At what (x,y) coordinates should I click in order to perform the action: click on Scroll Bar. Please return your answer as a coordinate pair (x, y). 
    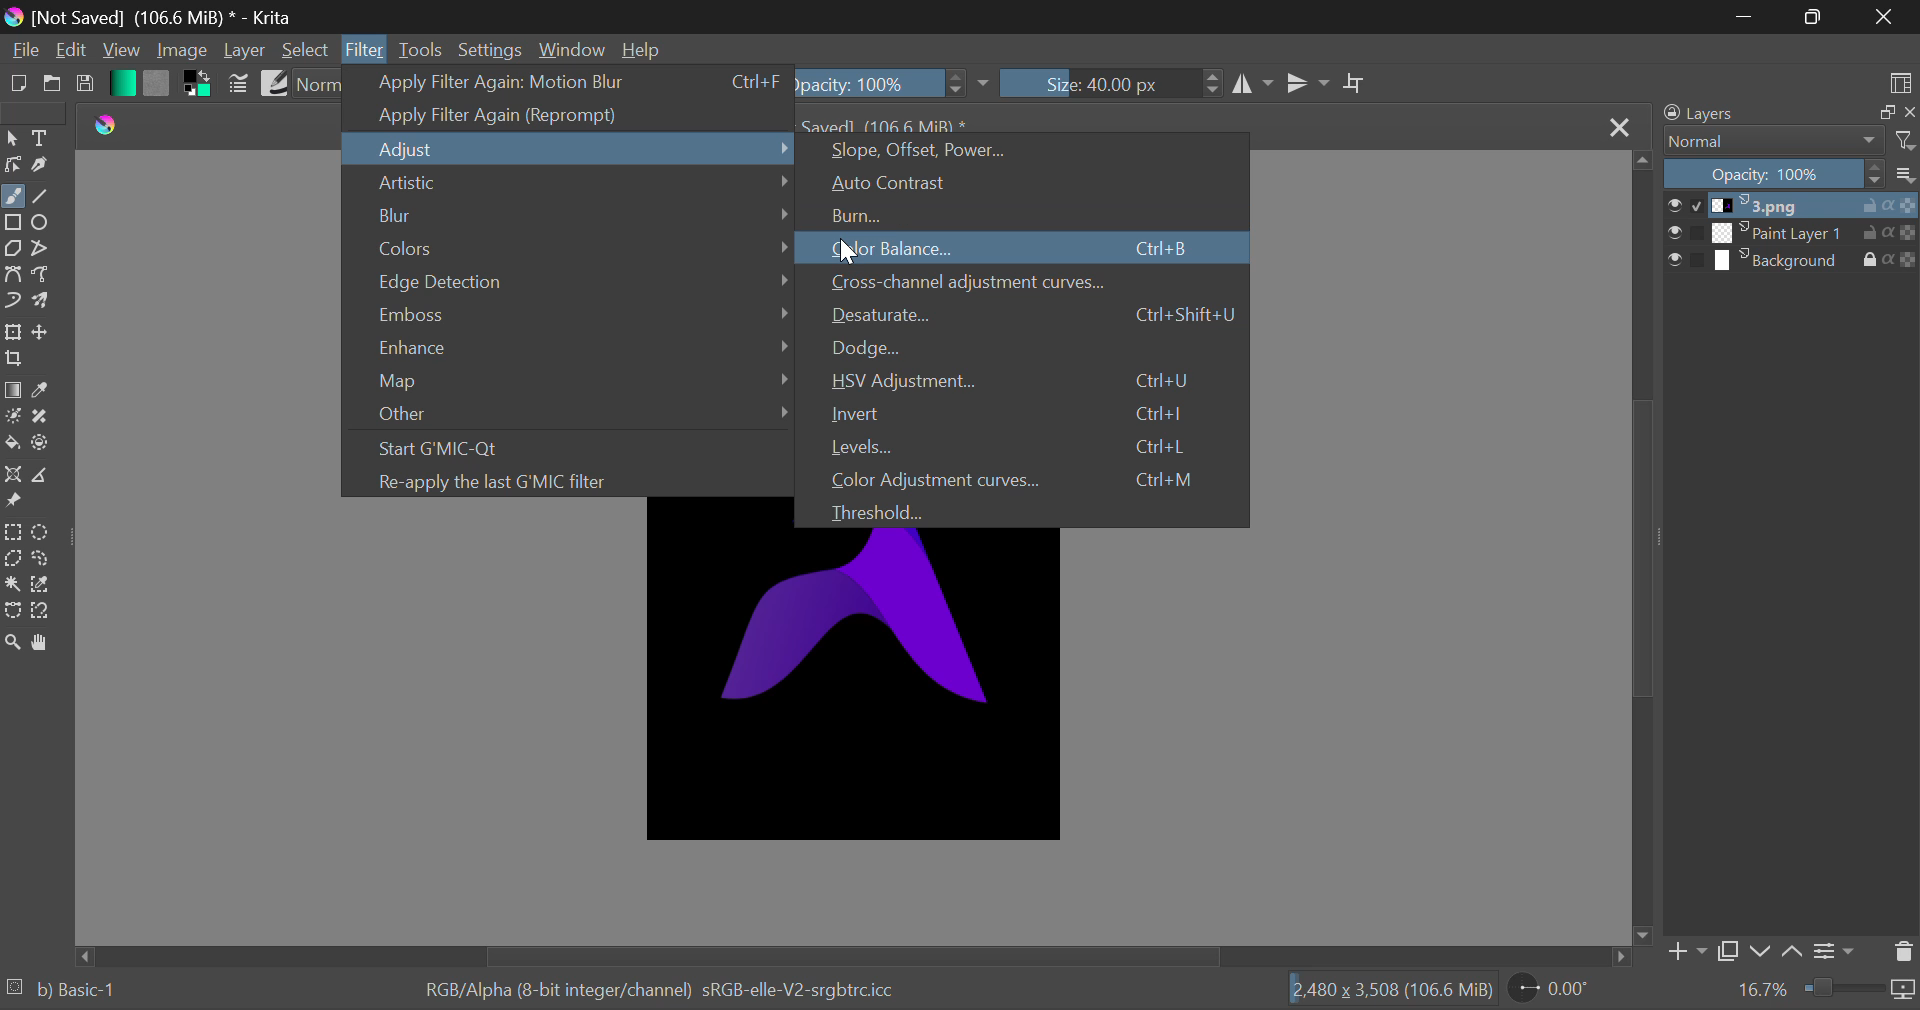
    Looking at the image, I should click on (1644, 549).